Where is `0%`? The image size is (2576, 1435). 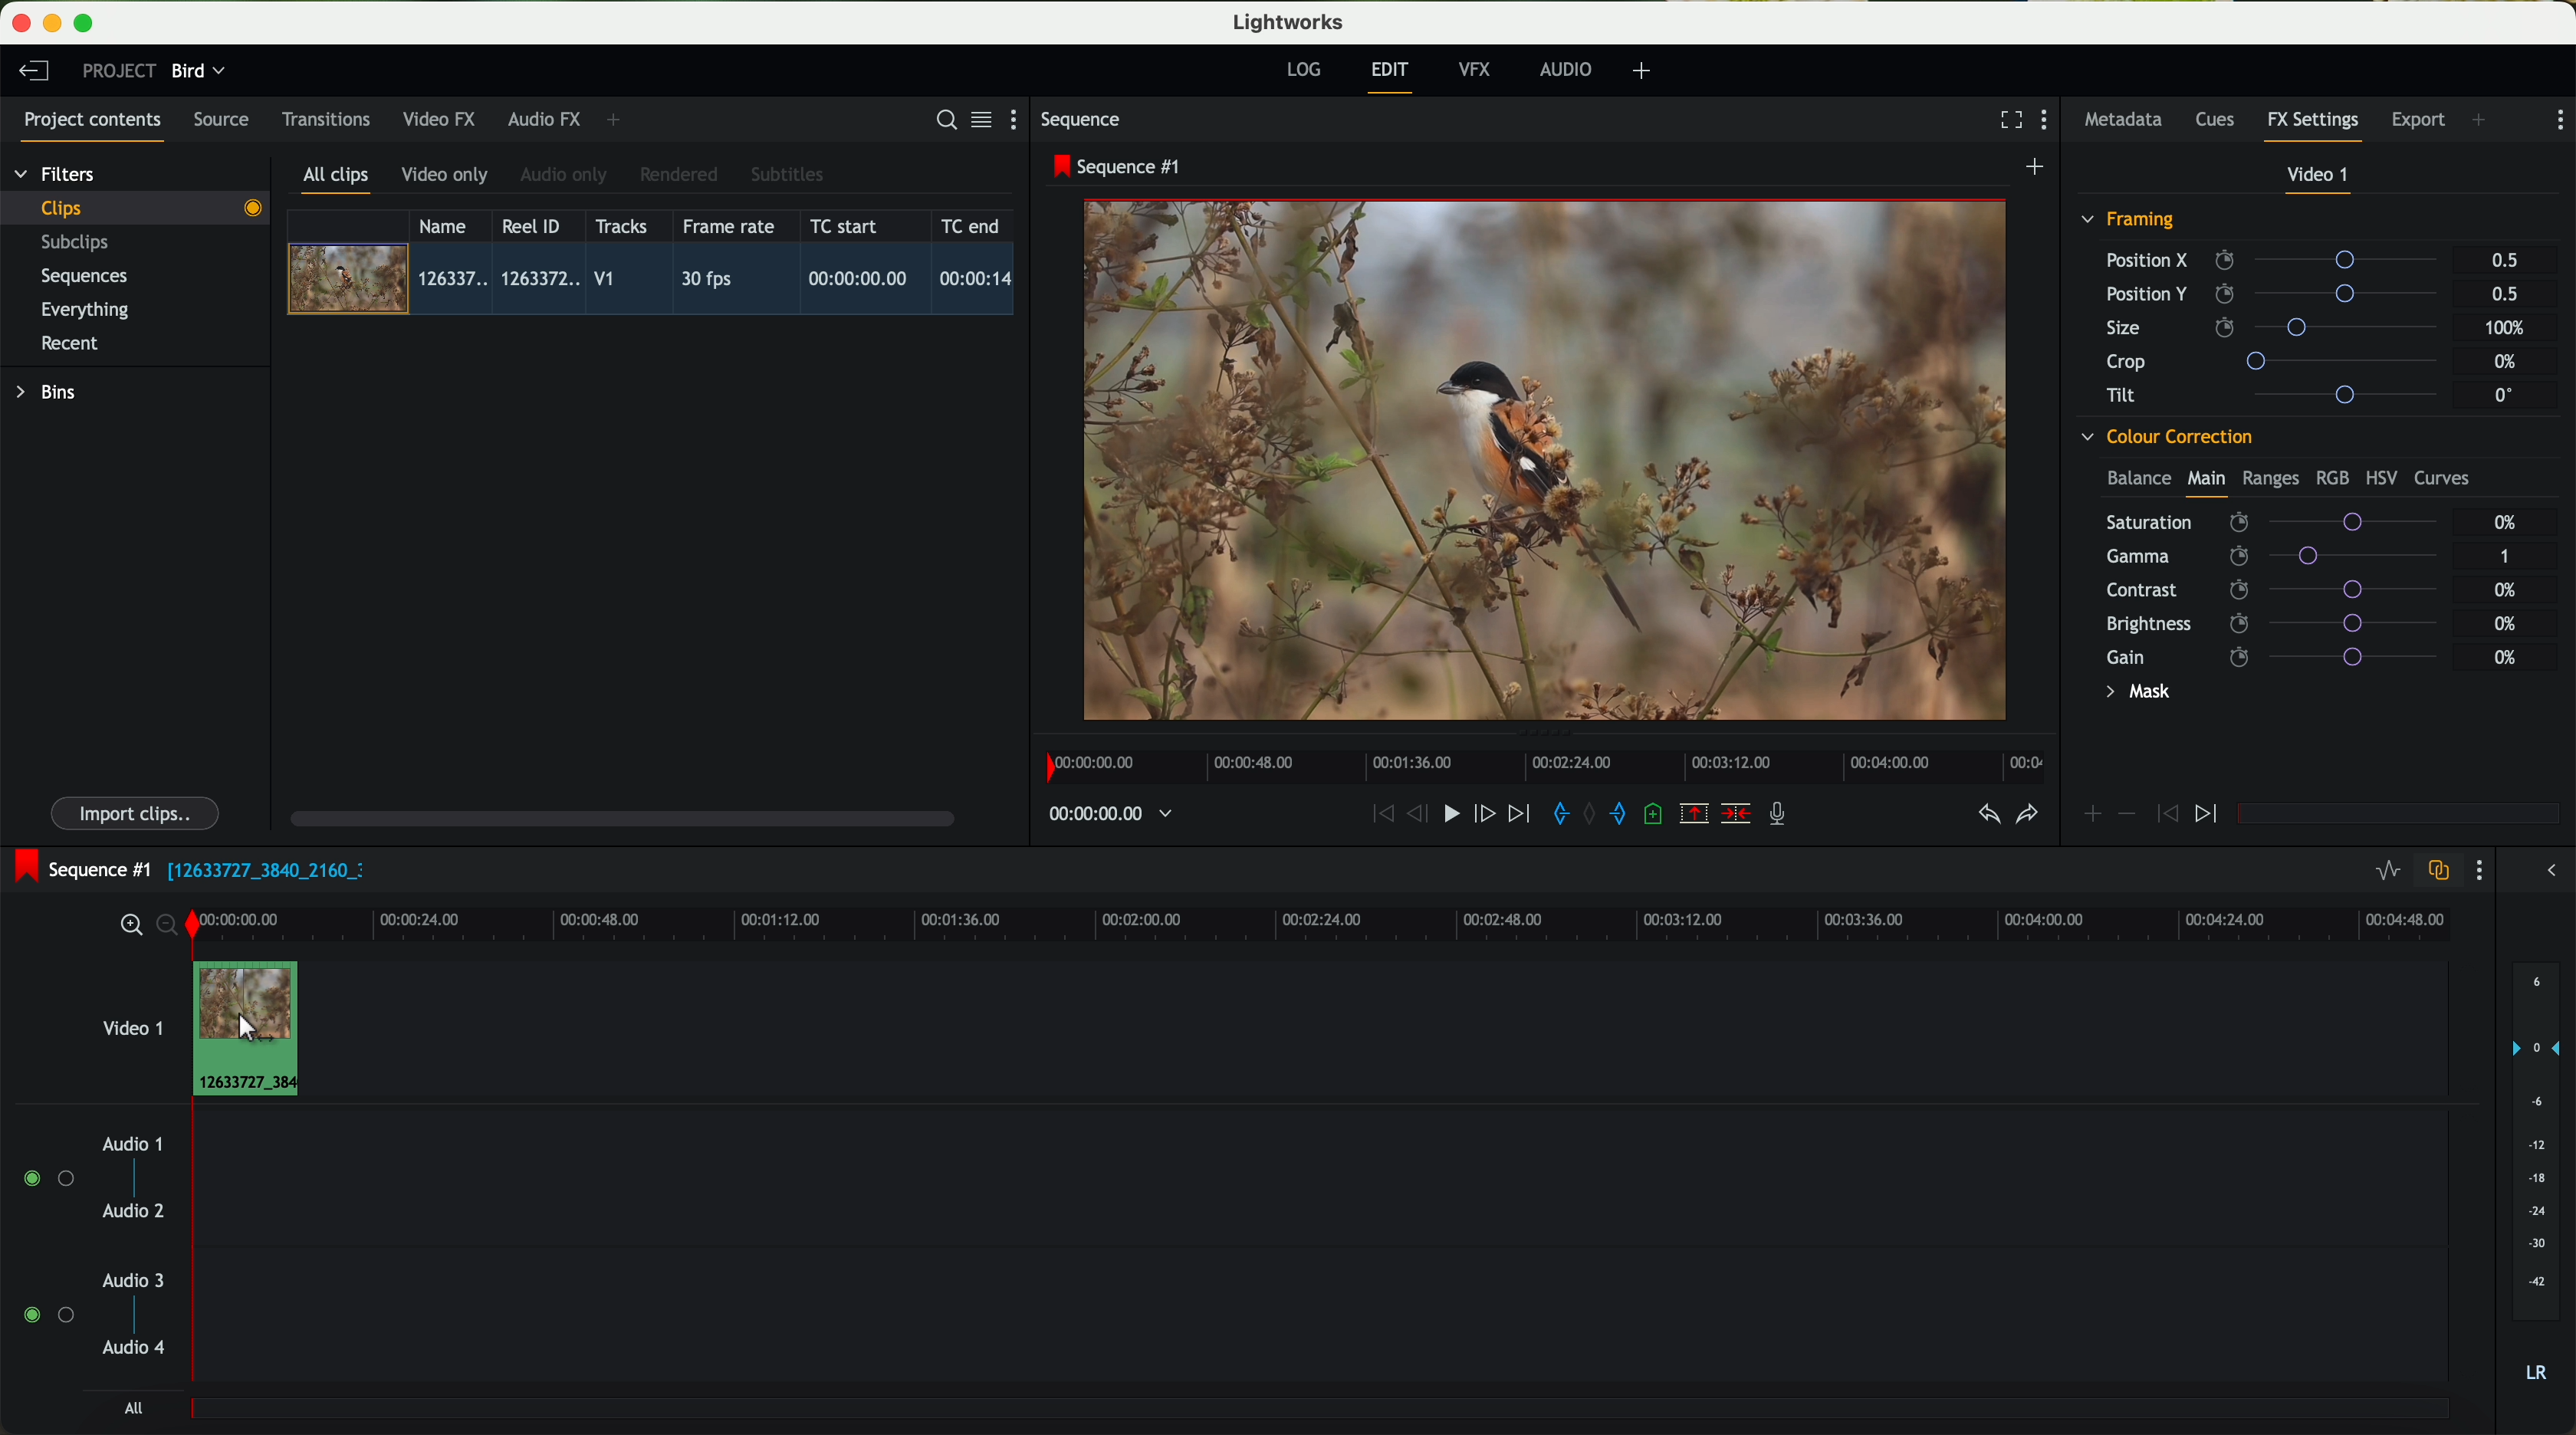 0% is located at coordinates (2506, 522).